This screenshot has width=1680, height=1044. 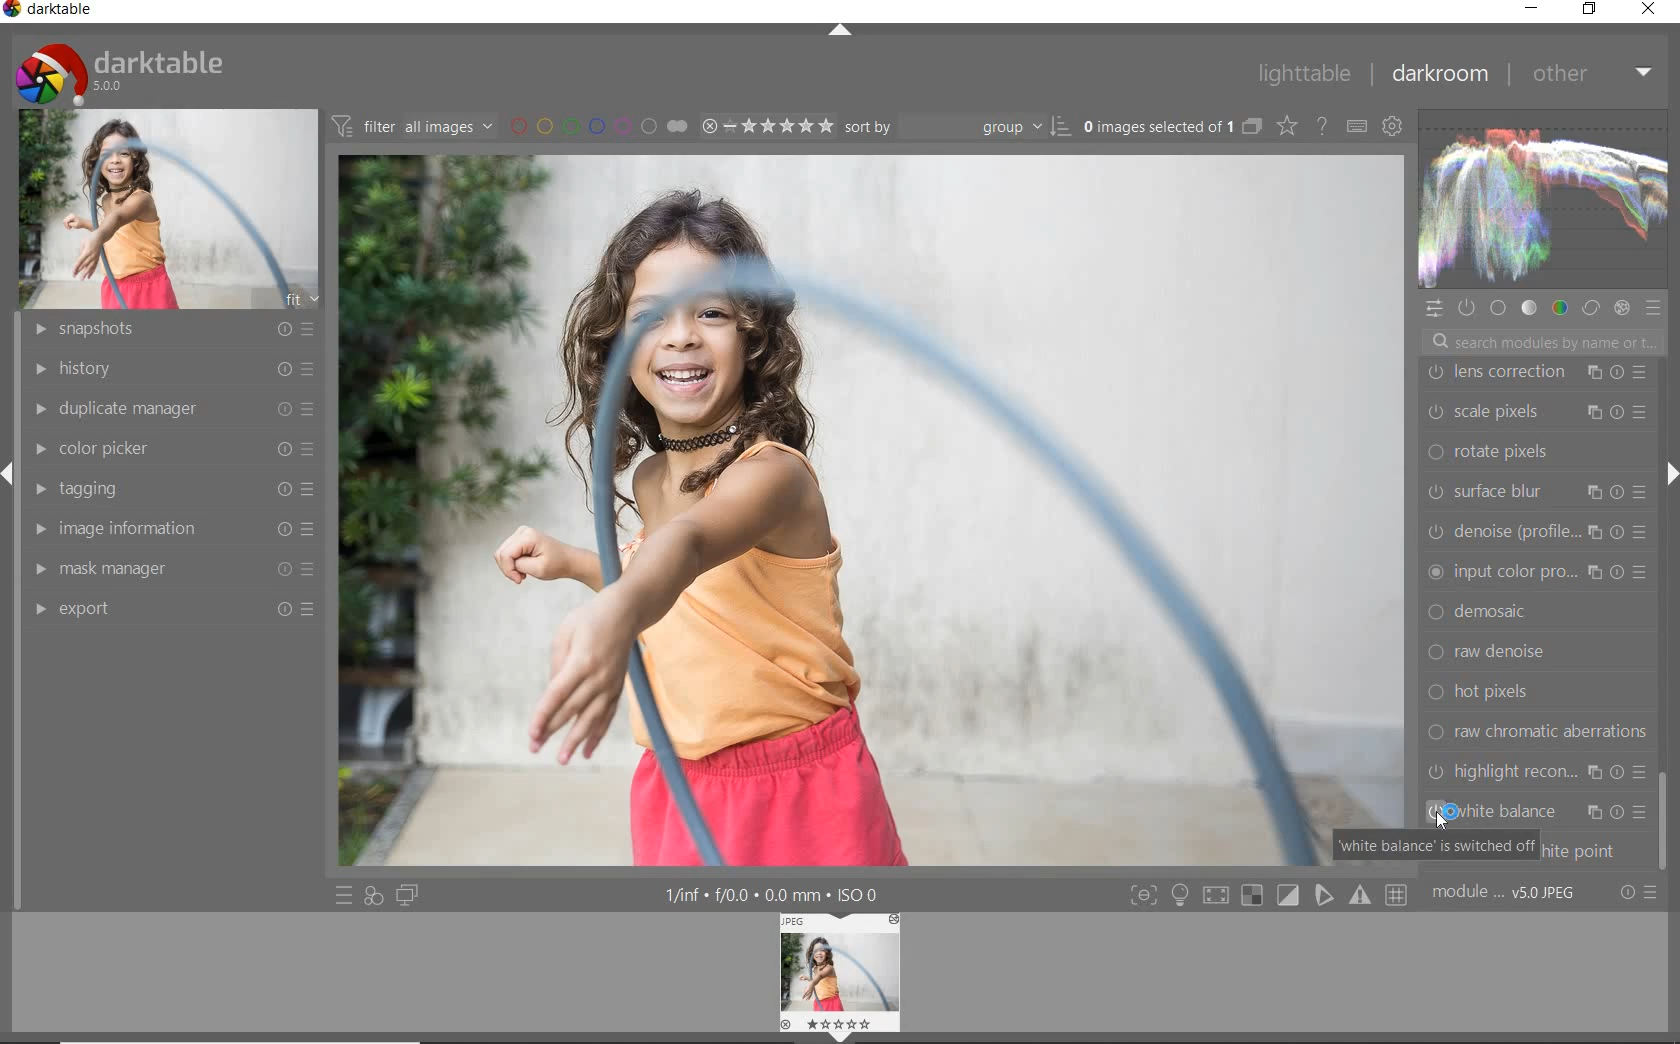 I want to click on filter images, so click(x=412, y=127).